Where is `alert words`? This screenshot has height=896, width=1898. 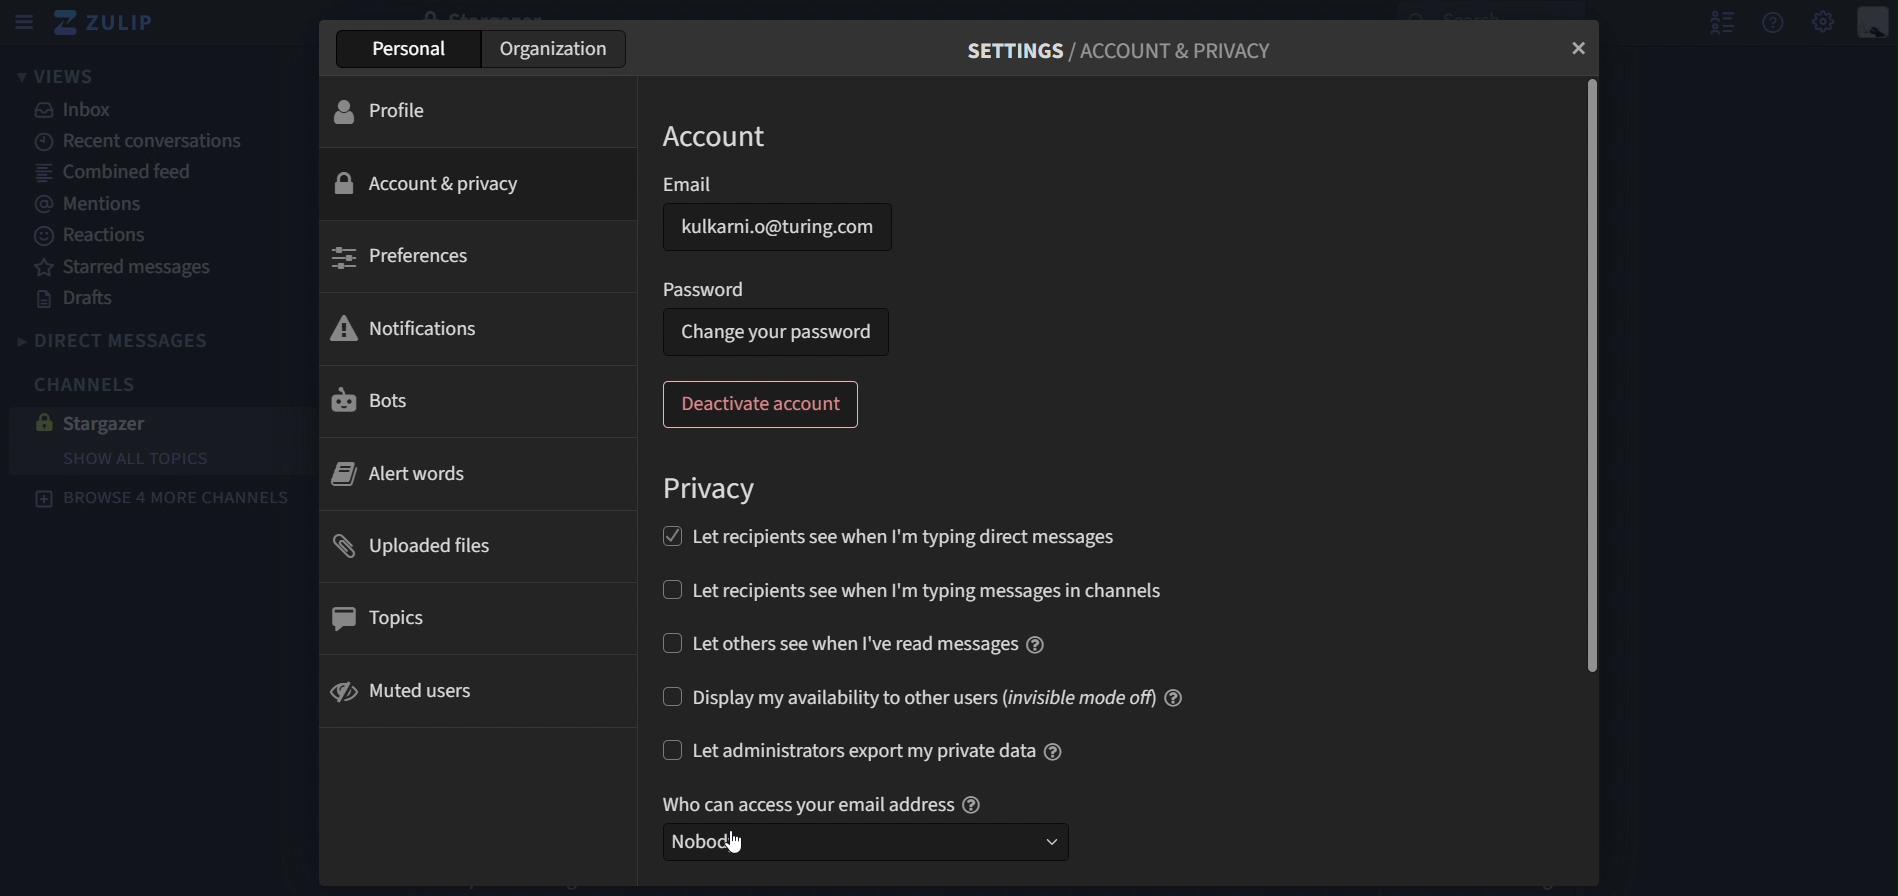
alert words is located at coordinates (397, 474).